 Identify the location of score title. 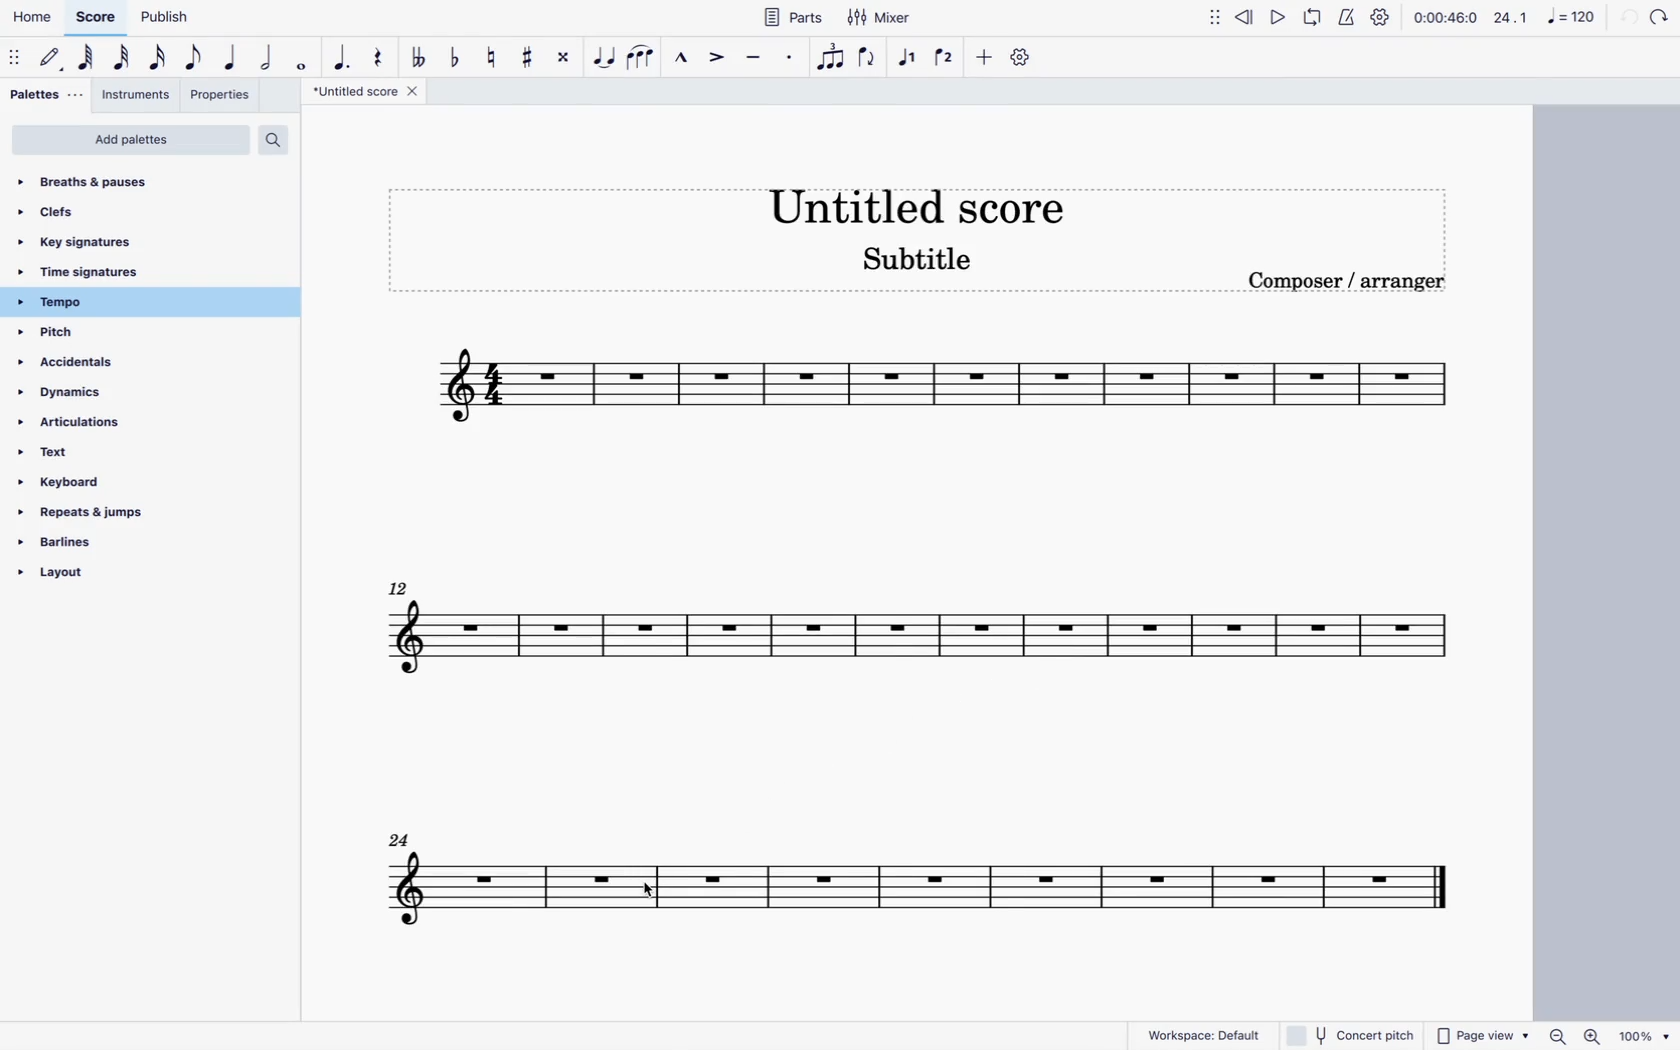
(368, 93).